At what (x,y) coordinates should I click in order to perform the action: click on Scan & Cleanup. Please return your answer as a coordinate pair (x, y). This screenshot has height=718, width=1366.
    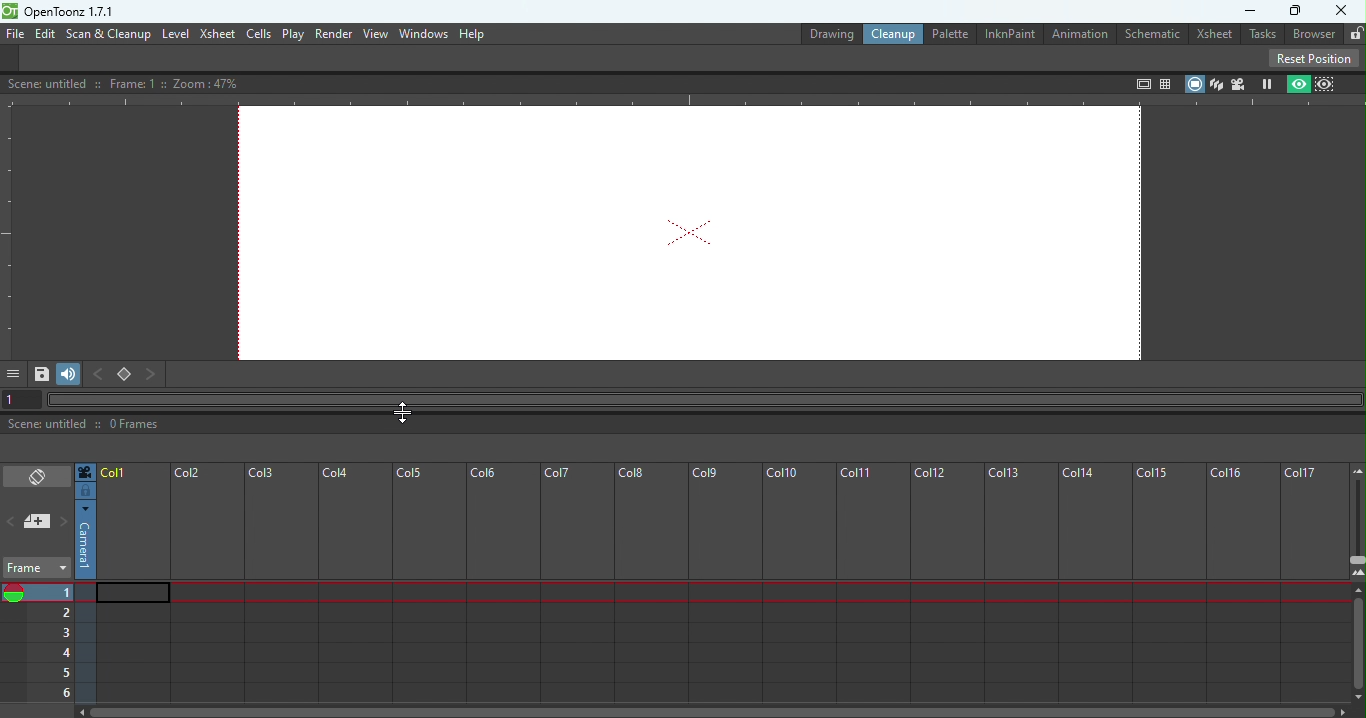
    Looking at the image, I should click on (109, 35).